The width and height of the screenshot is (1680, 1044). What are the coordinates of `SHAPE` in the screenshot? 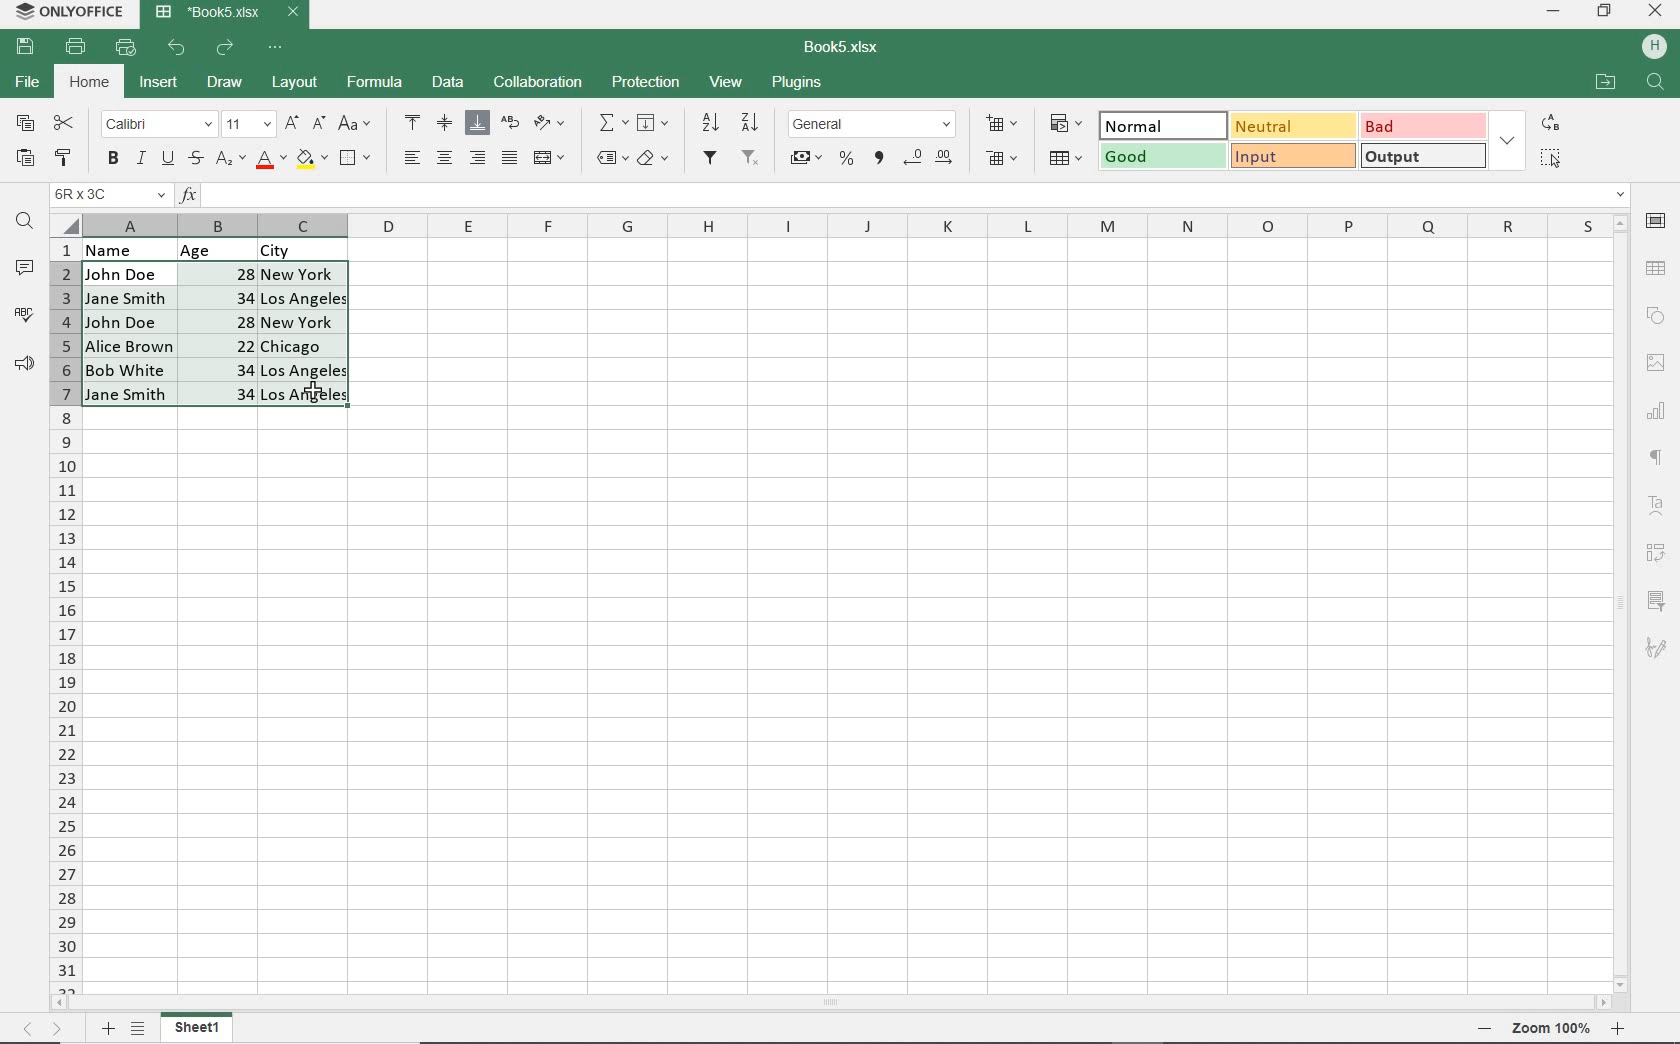 It's located at (1655, 316).